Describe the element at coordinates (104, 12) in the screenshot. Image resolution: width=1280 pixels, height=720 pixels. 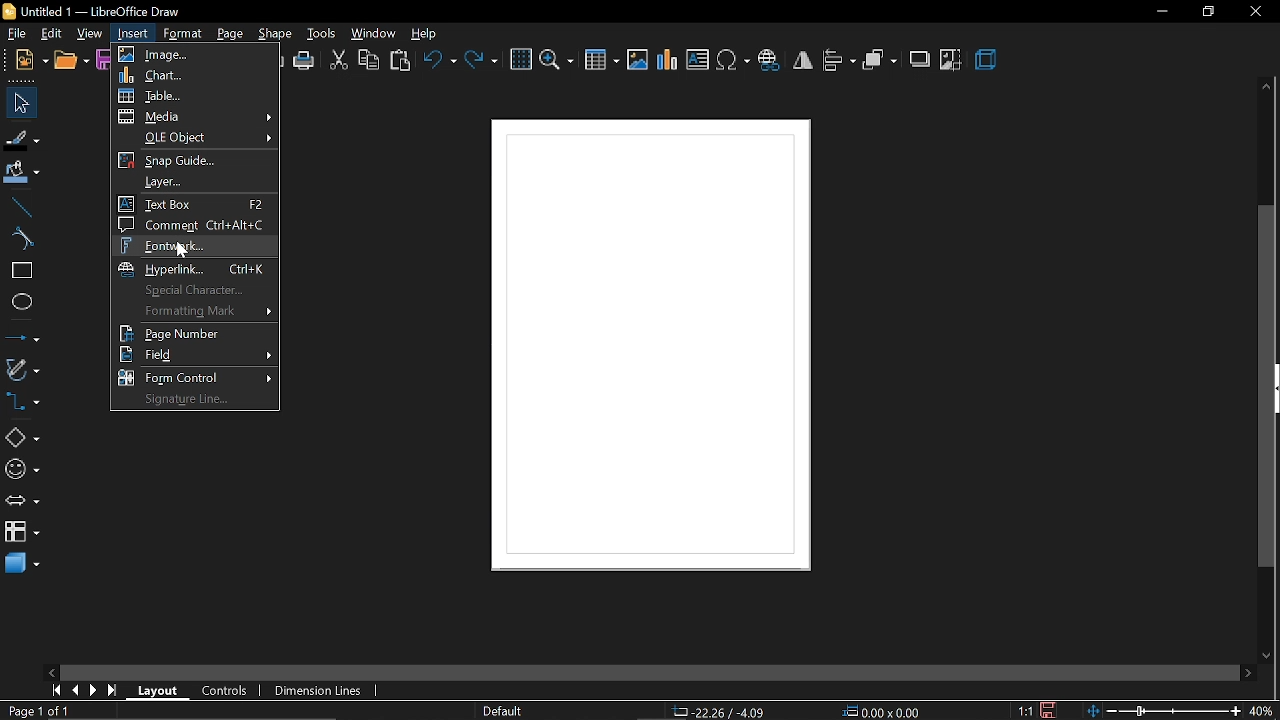
I see `untitled 1 — LibreOffice Draw` at that location.